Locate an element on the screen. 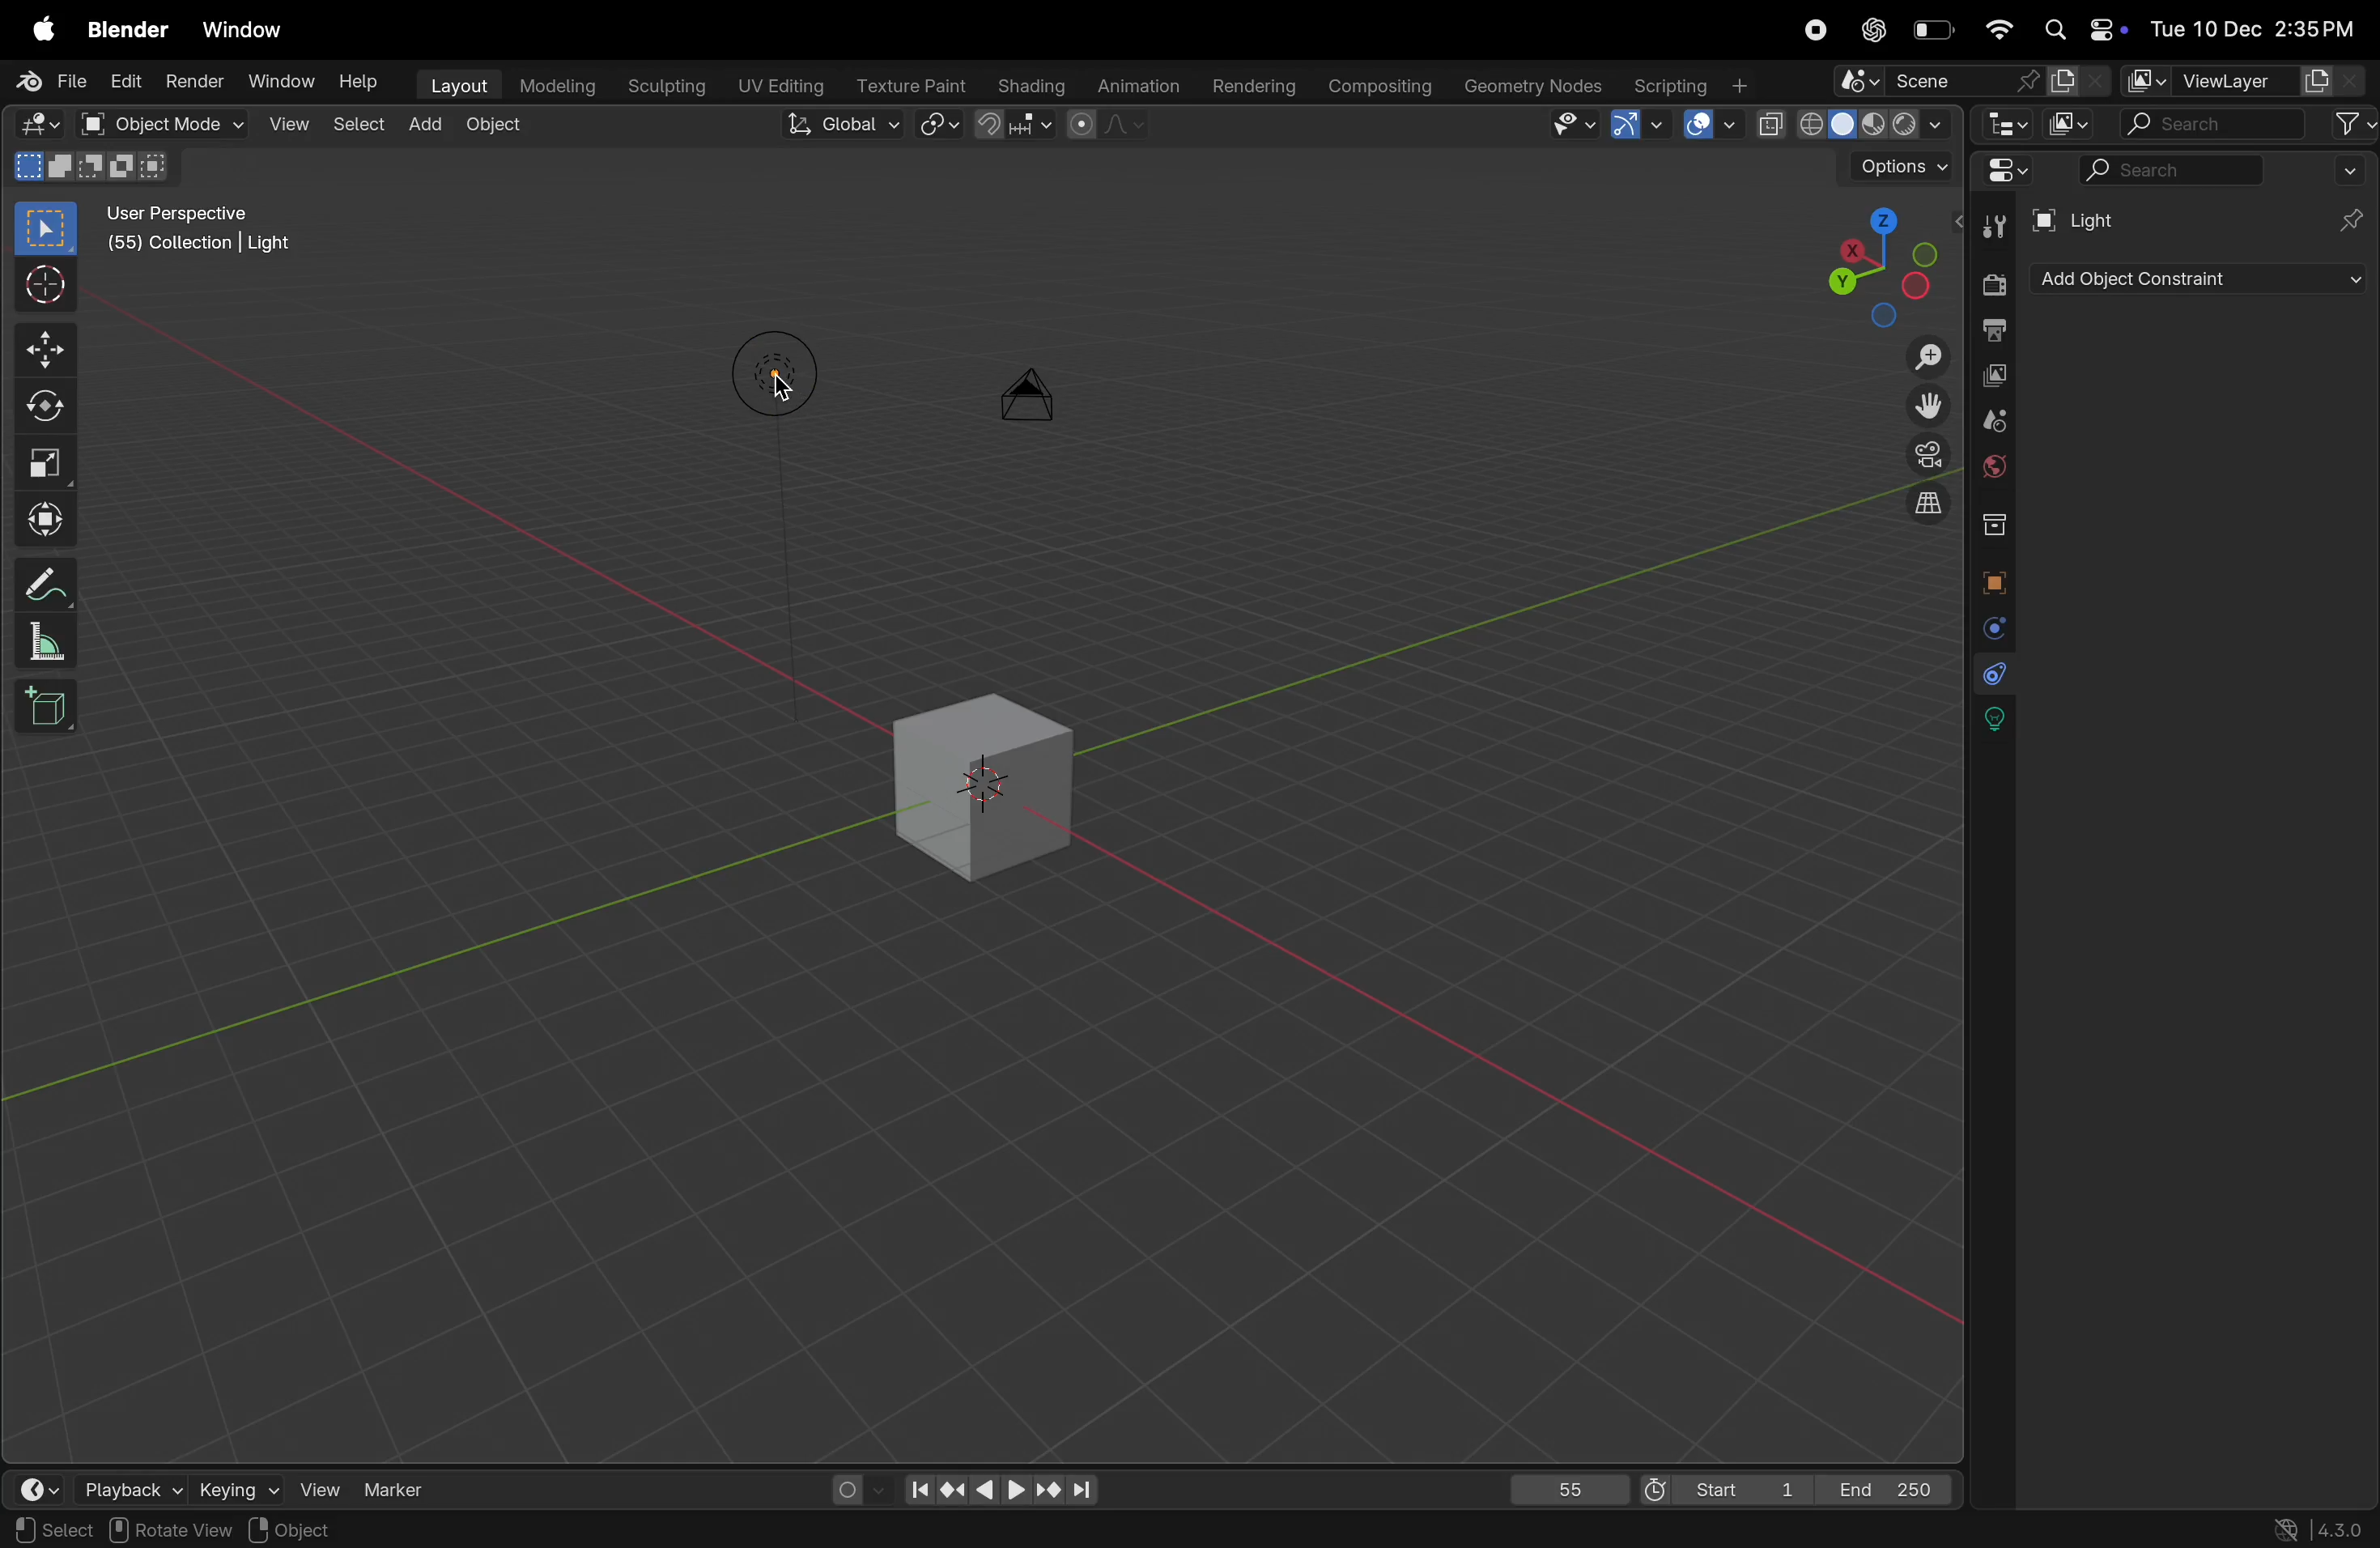 This screenshot has height=1548, width=2380. select is located at coordinates (360, 128).